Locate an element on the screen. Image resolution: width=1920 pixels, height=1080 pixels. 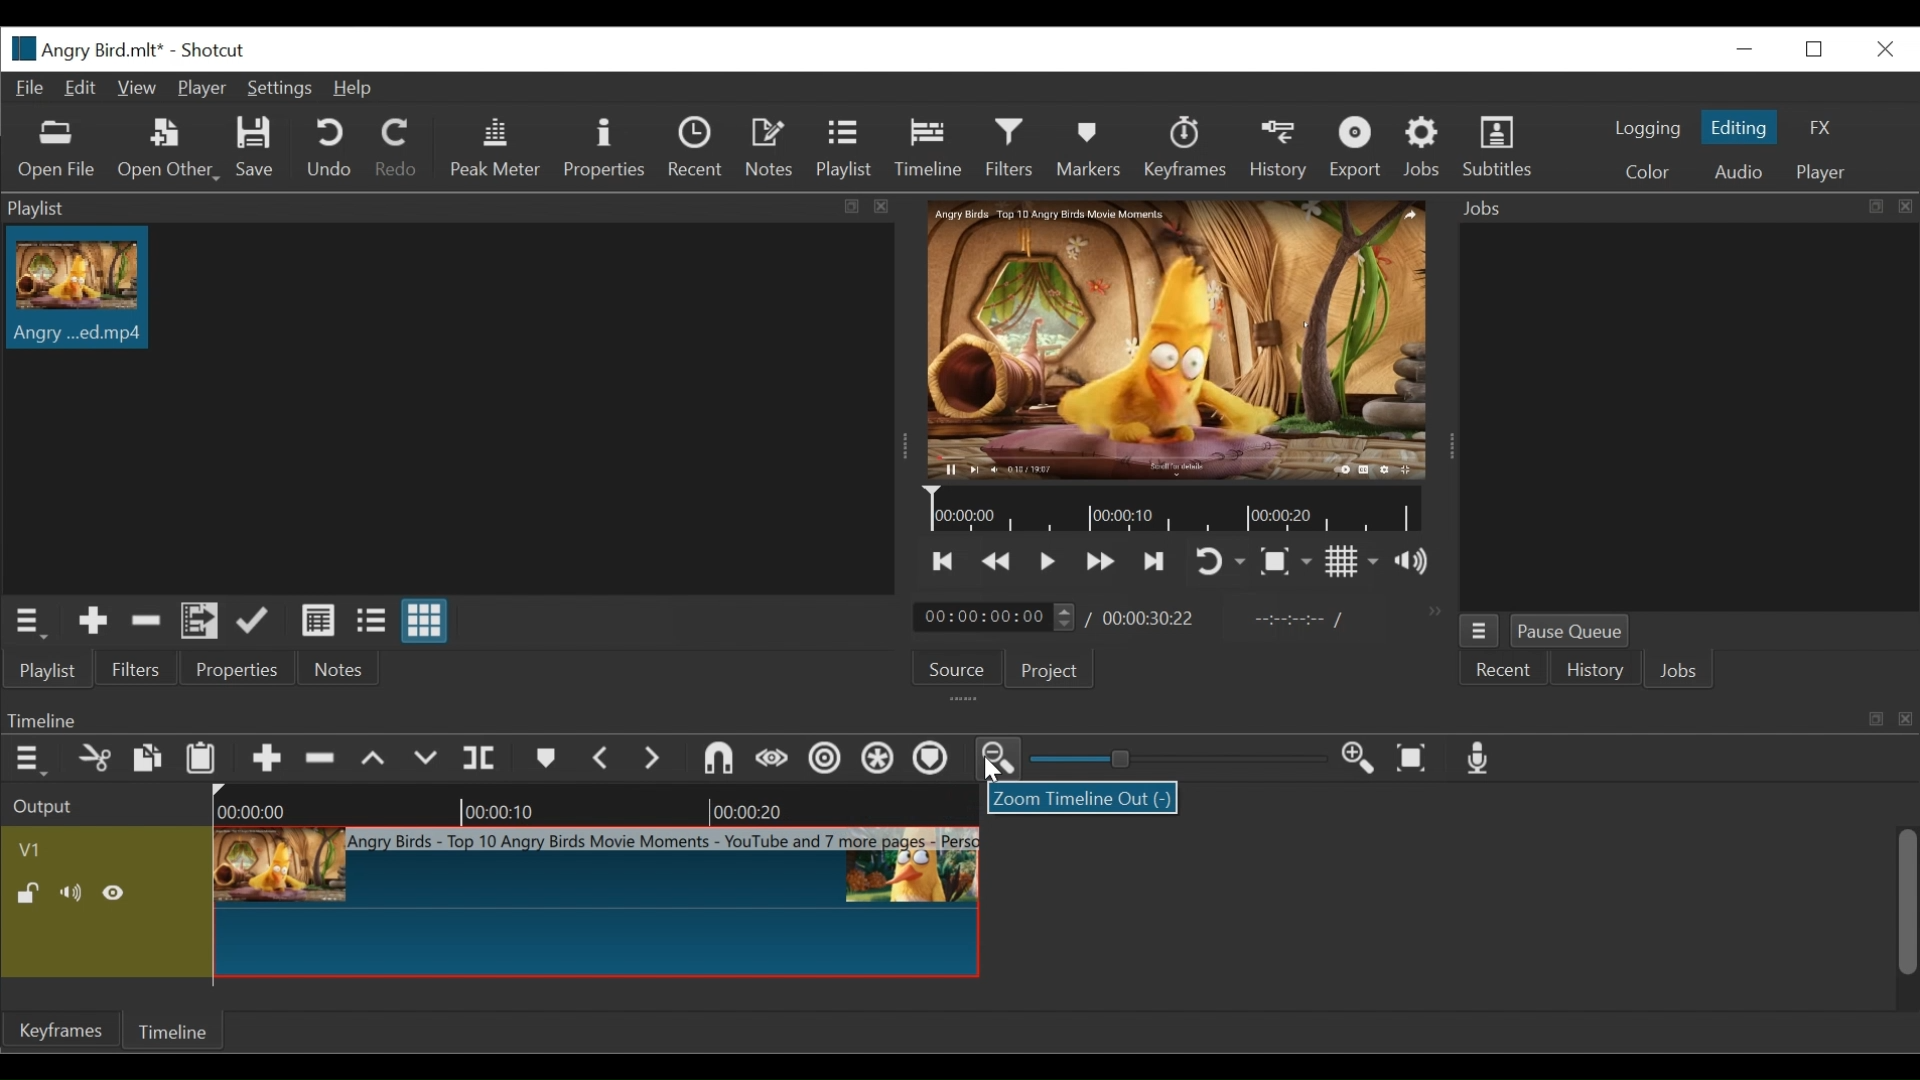
Restore is located at coordinates (1816, 51).